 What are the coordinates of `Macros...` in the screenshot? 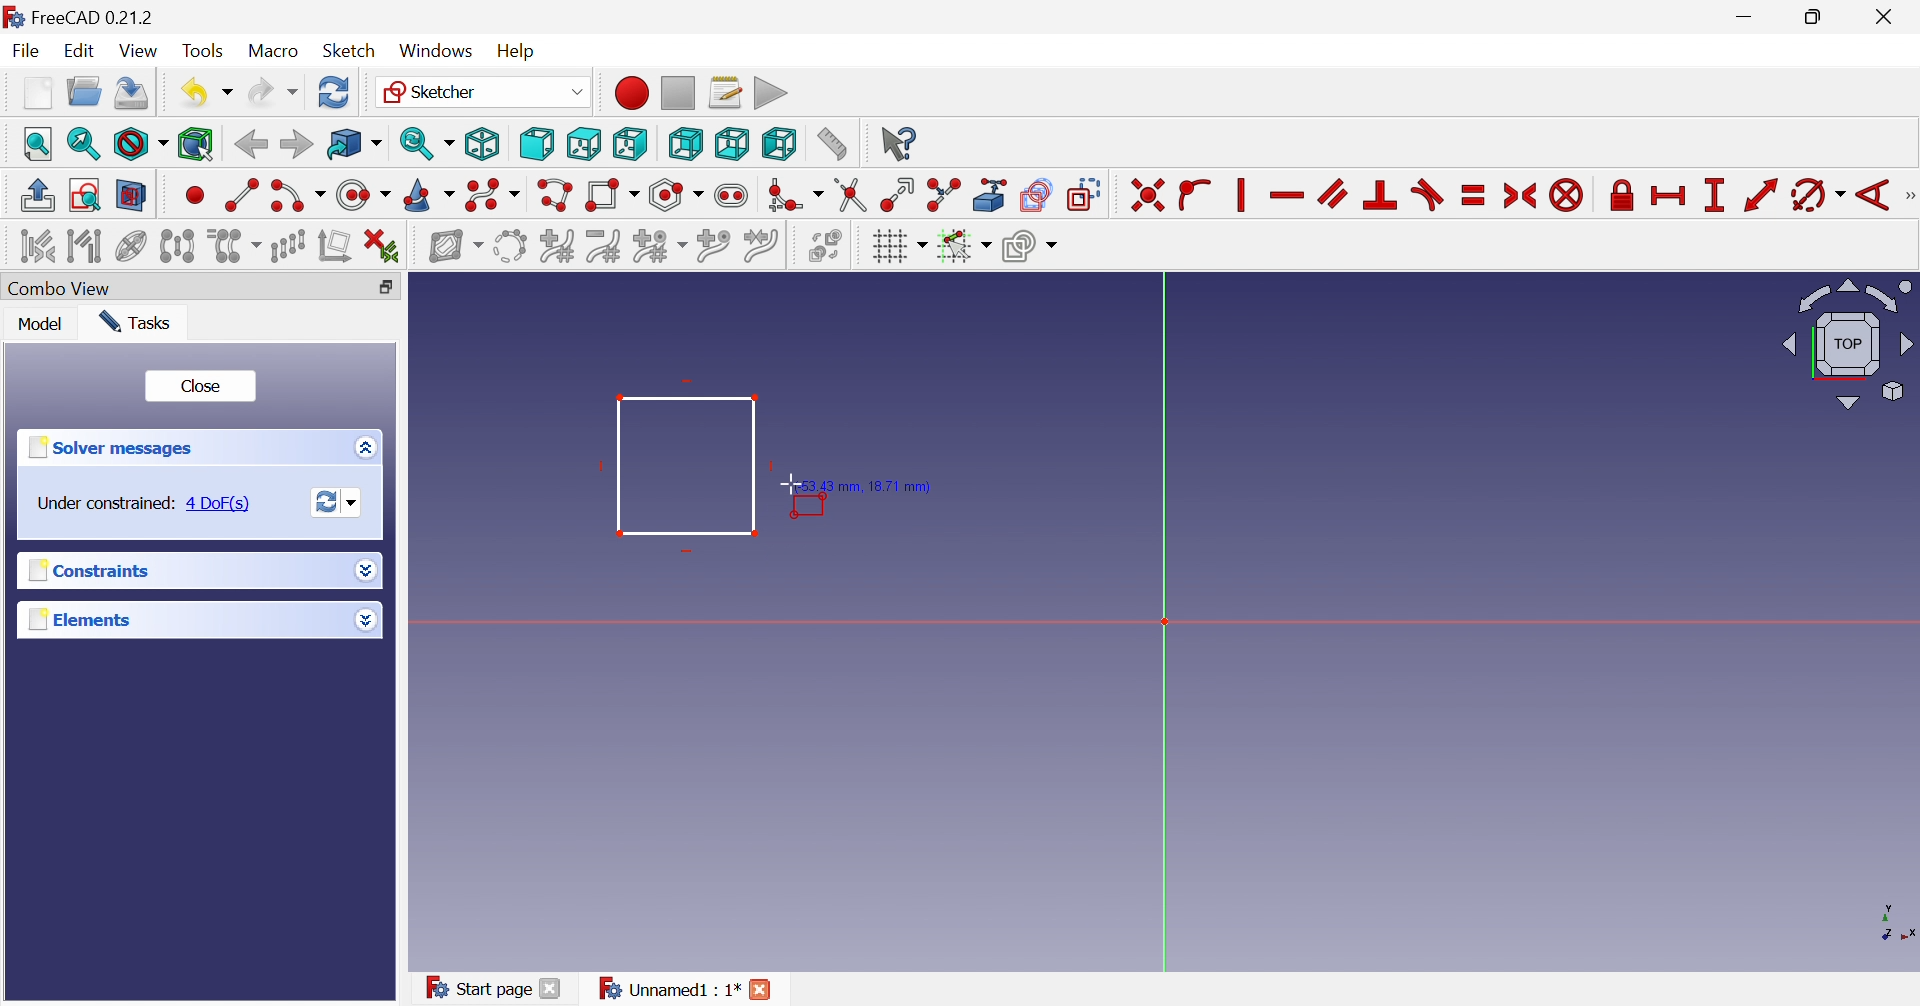 It's located at (725, 91).